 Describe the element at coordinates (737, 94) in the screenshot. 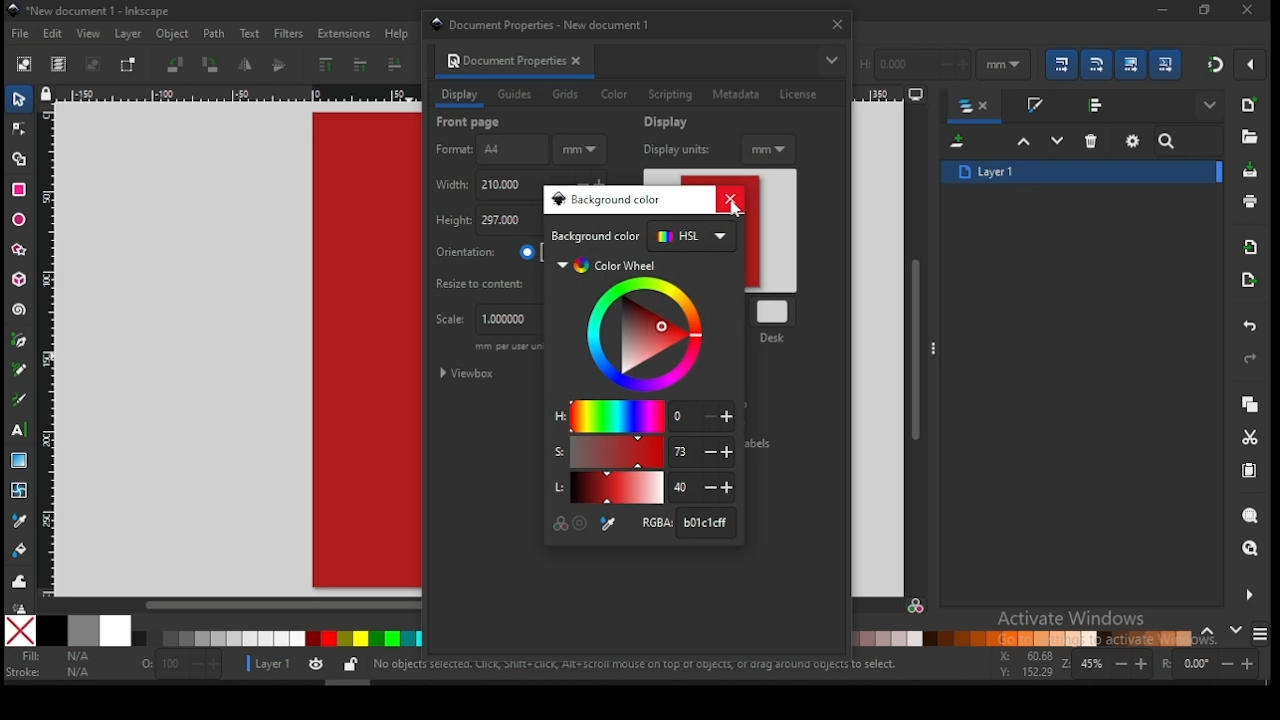

I see `metadata` at that location.